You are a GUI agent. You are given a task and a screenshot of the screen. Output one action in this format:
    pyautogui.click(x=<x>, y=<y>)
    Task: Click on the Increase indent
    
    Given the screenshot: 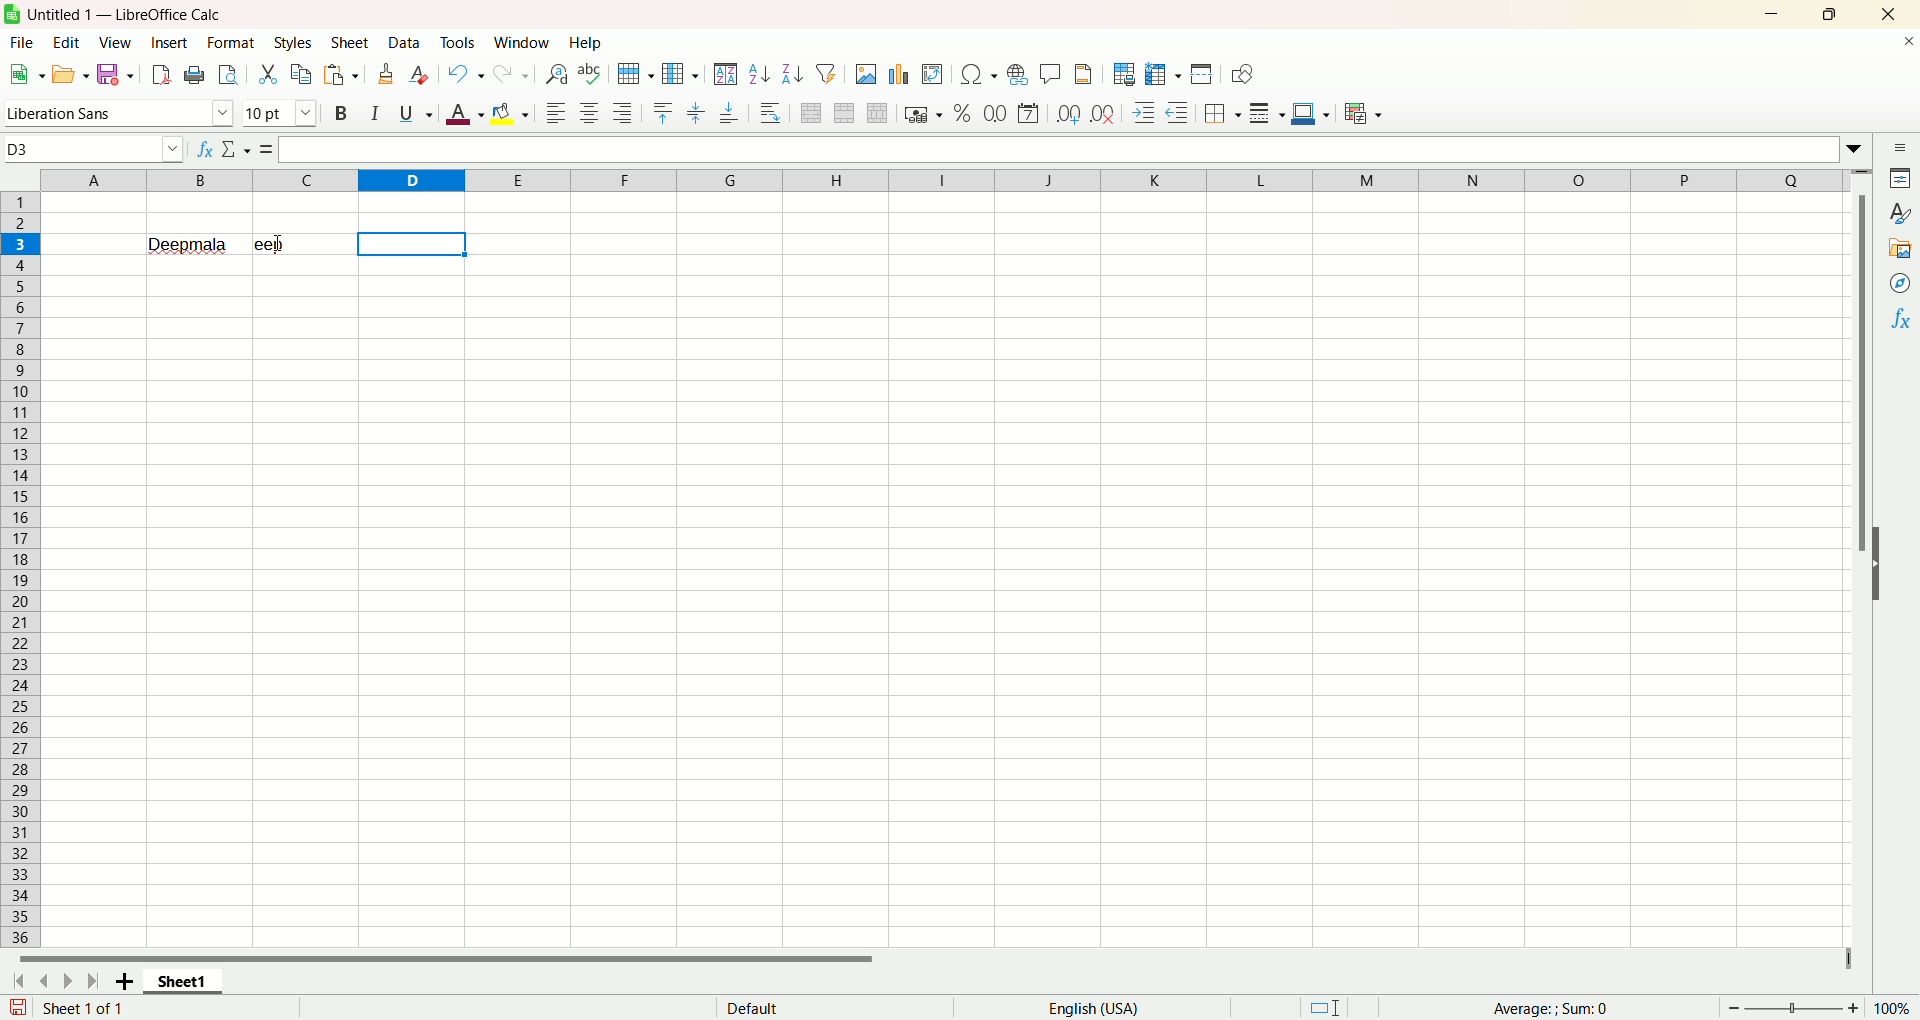 What is the action you would take?
    pyautogui.click(x=1143, y=113)
    